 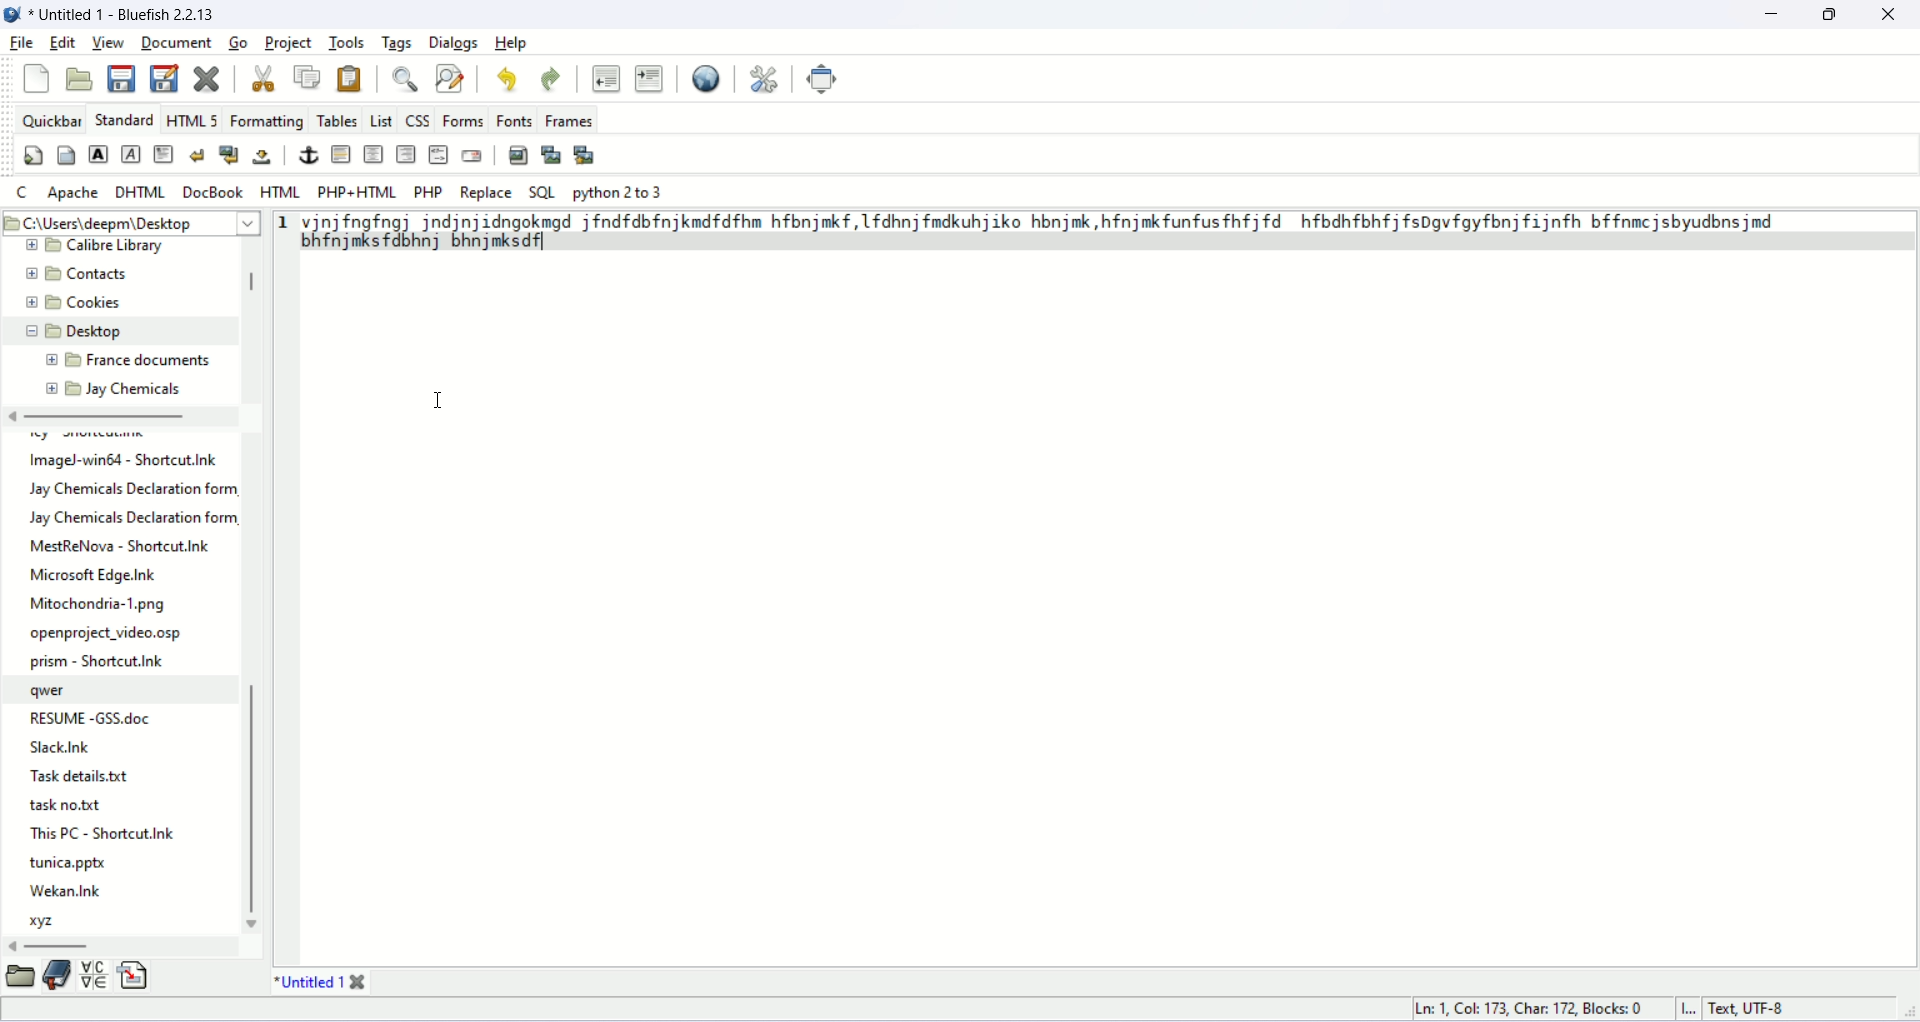 I want to click on non breaking space, so click(x=263, y=156).